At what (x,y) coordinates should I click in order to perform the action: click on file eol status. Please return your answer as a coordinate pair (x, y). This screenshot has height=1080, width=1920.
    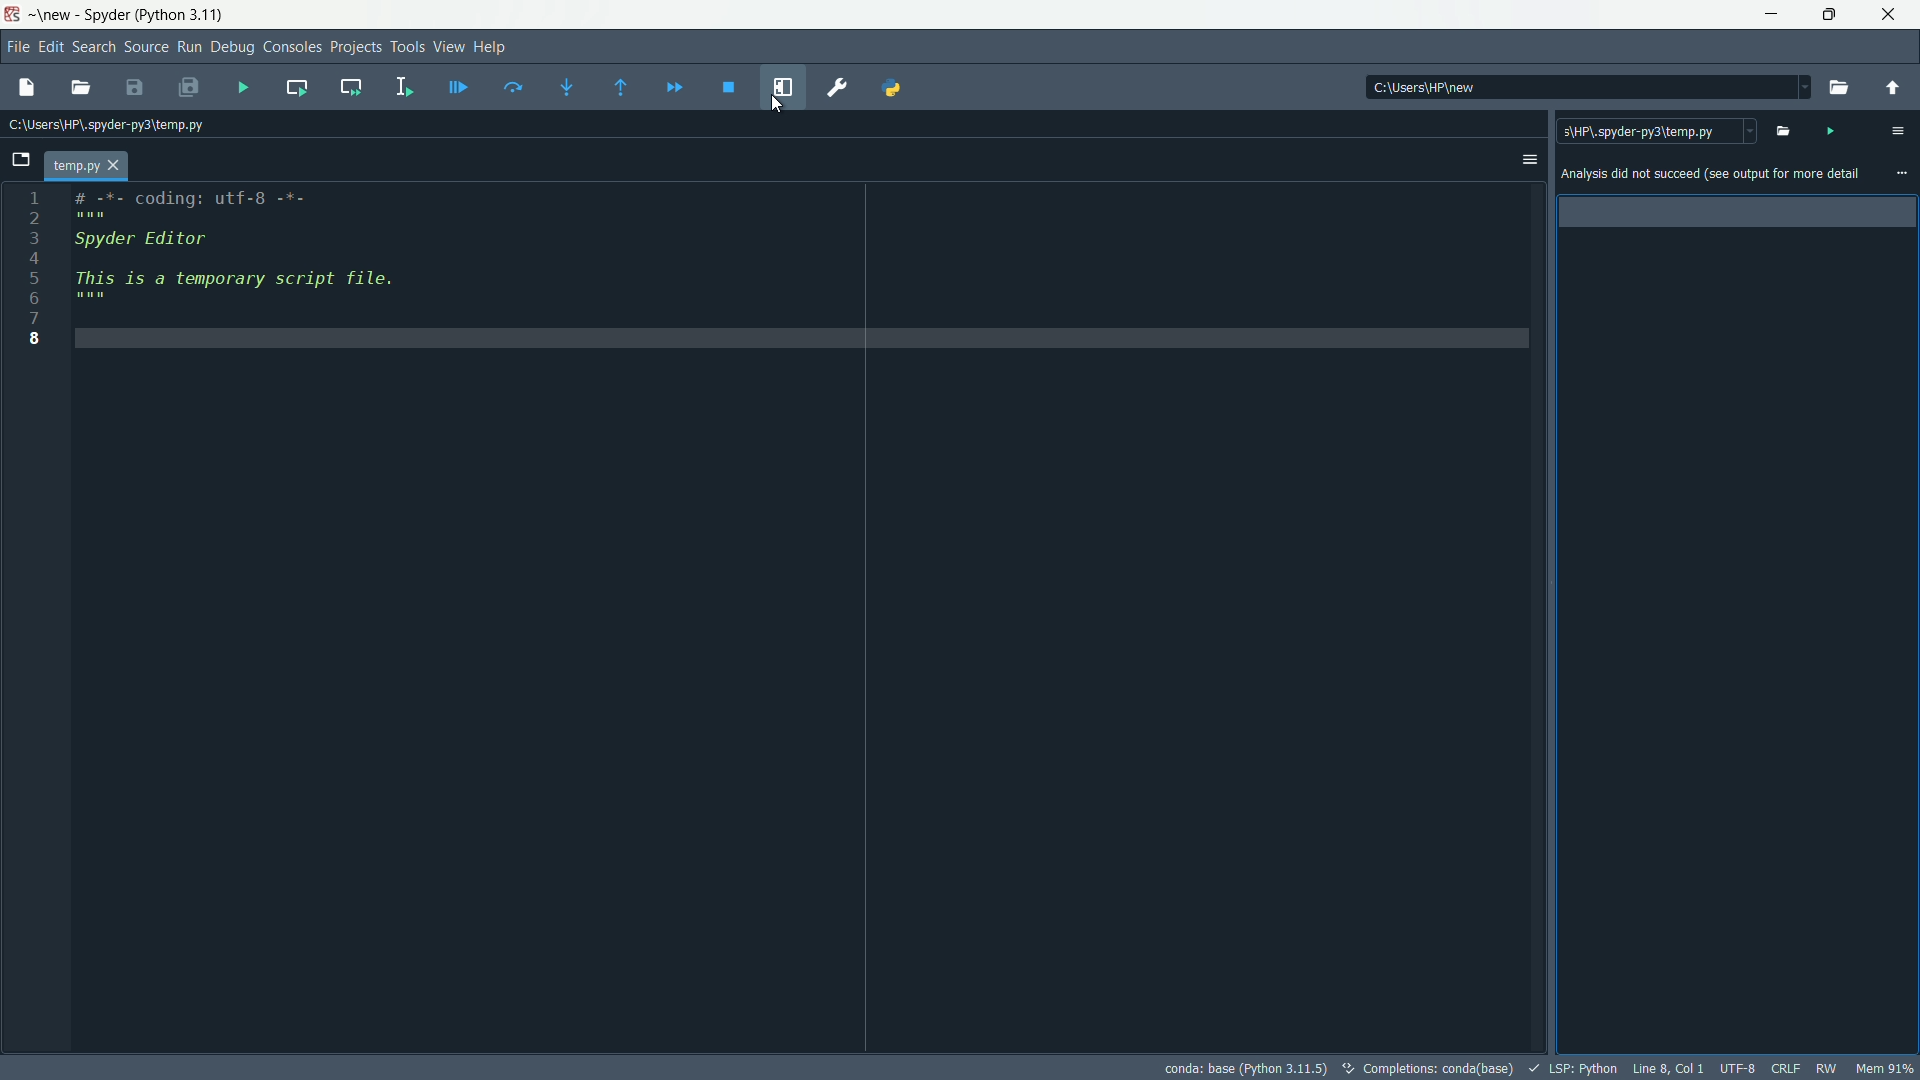
    Looking at the image, I should click on (1786, 1068).